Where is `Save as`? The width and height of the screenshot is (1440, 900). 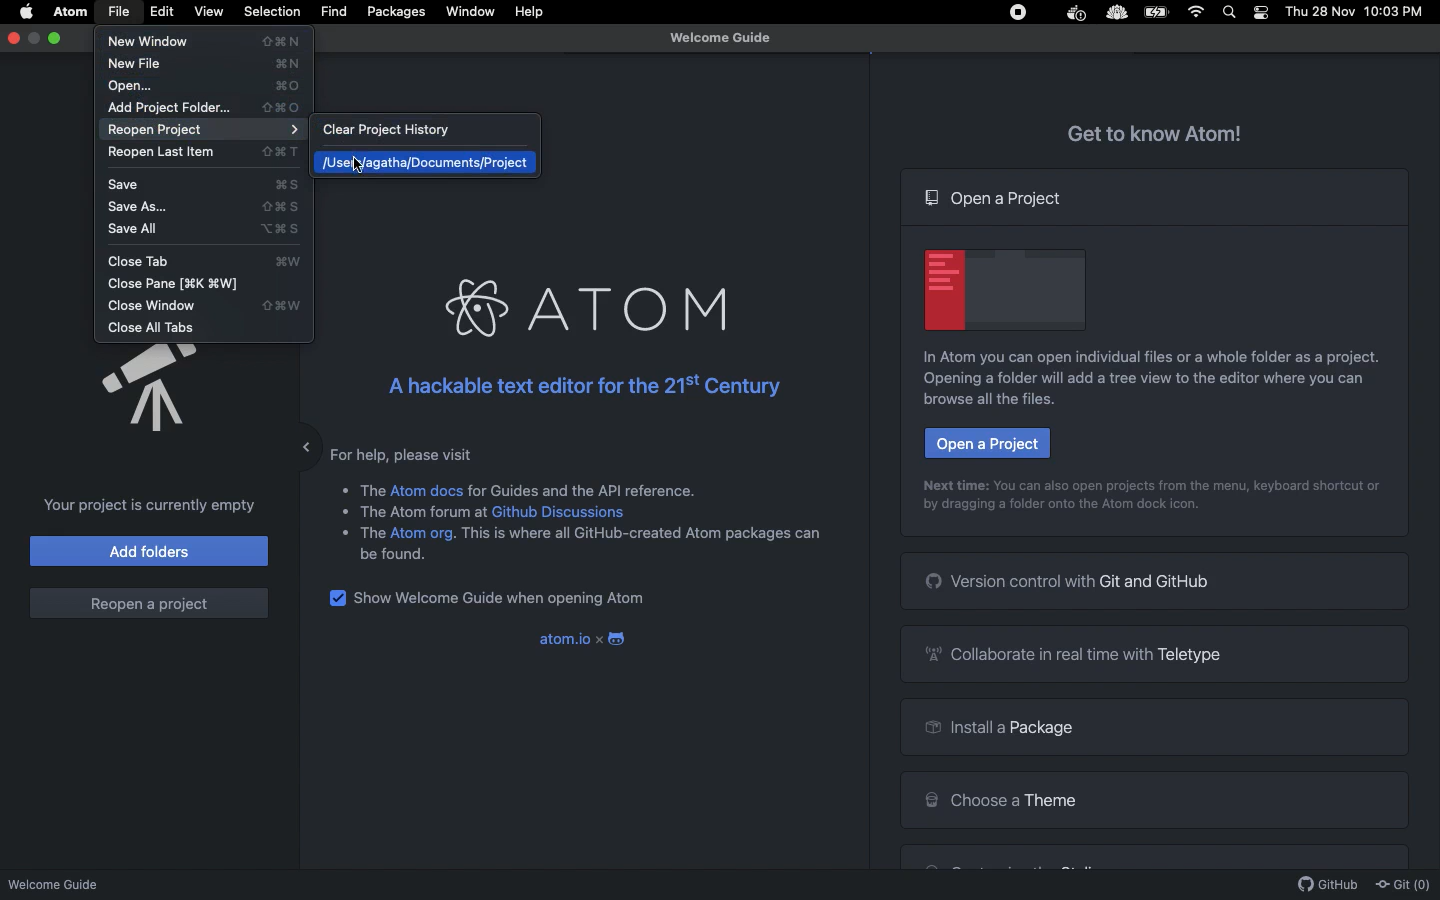
Save as is located at coordinates (209, 207).